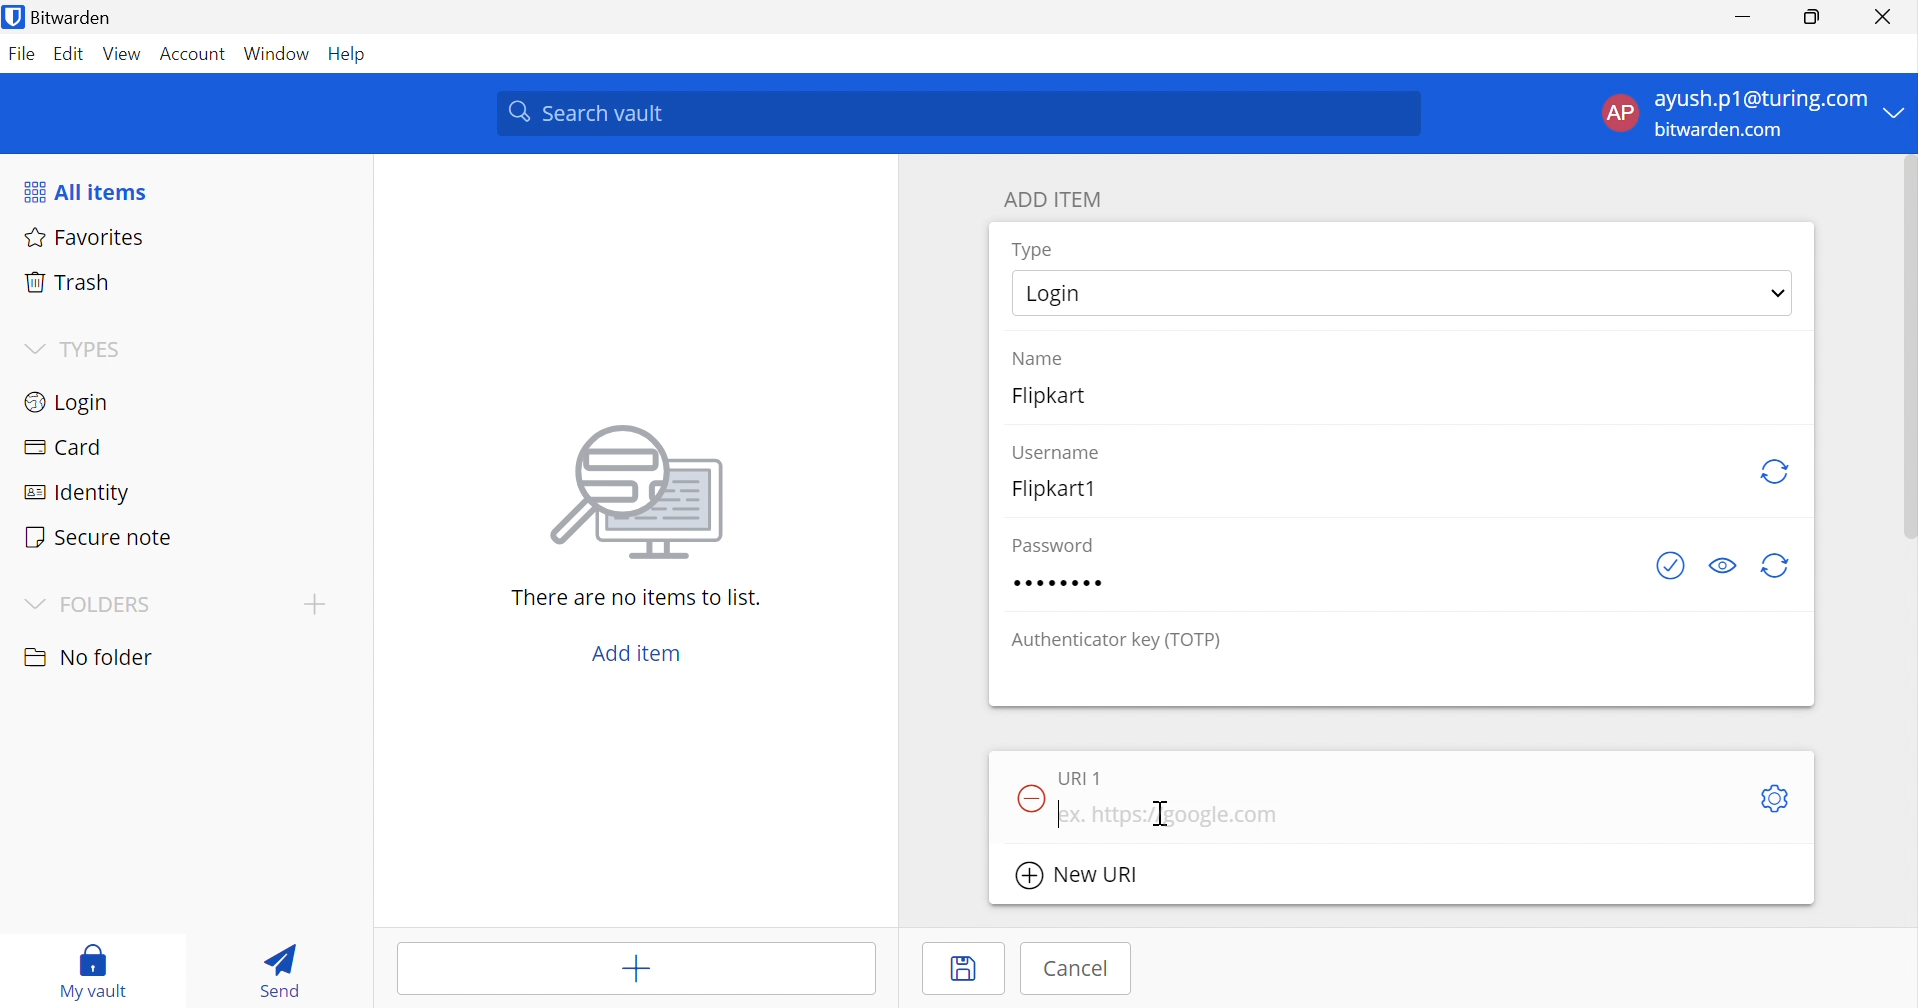  What do you see at coordinates (1041, 356) in the screenshot?
I see `Name` at bounding box center [1041, 356].